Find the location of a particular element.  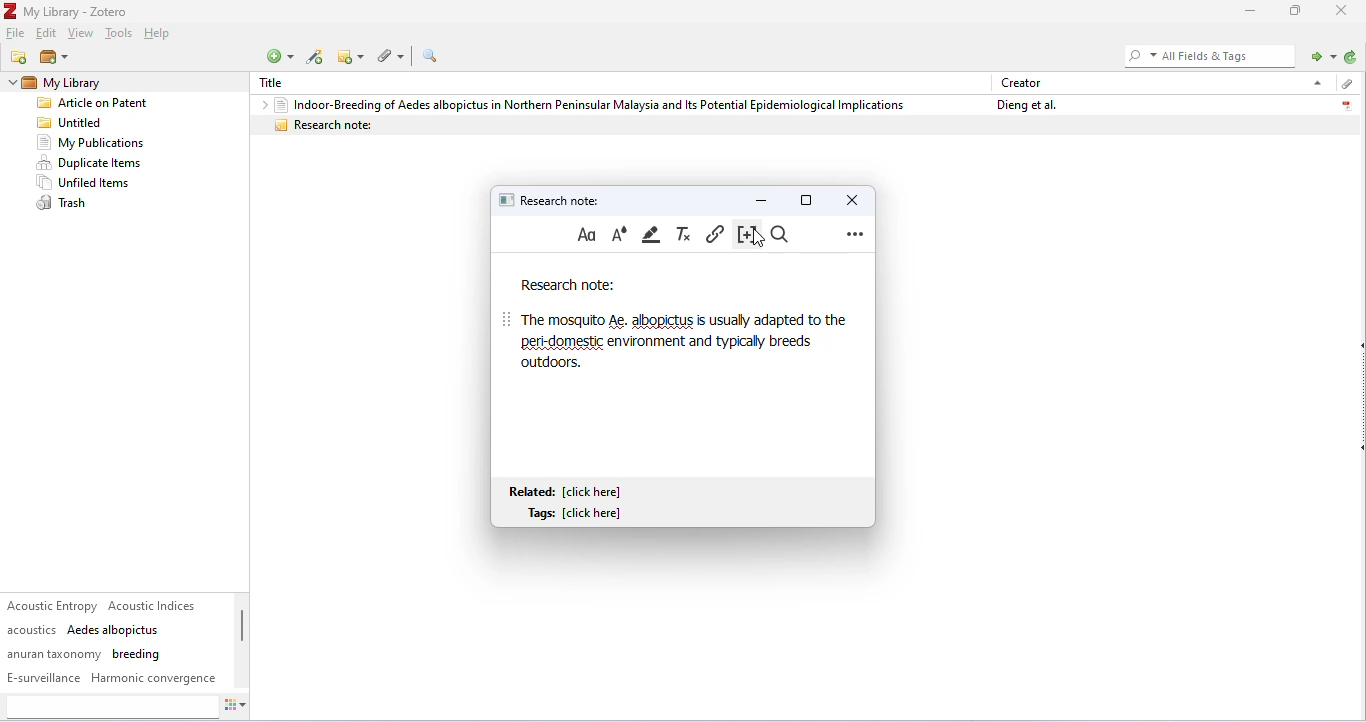

drop down is located at coordinates (260, 104).